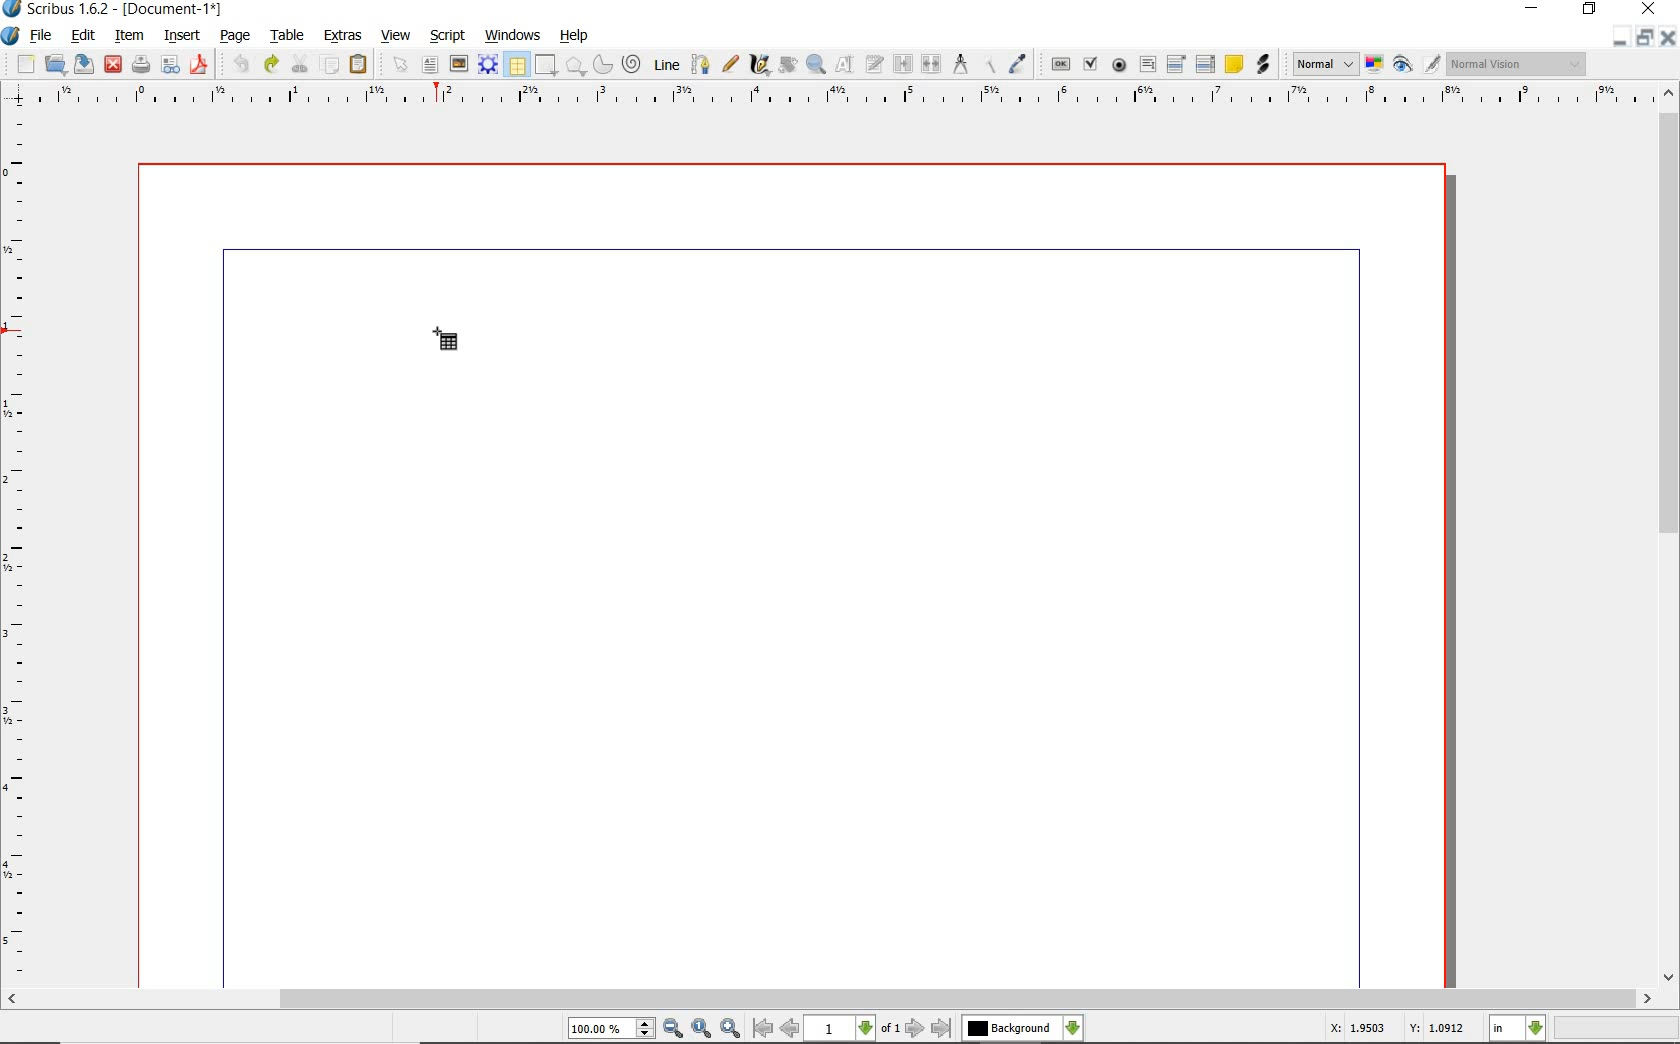 This screenshot has width=1680, height=1044. Describe the element at coordinates (240, 64) in the screenshot. I see `undo` at that location.